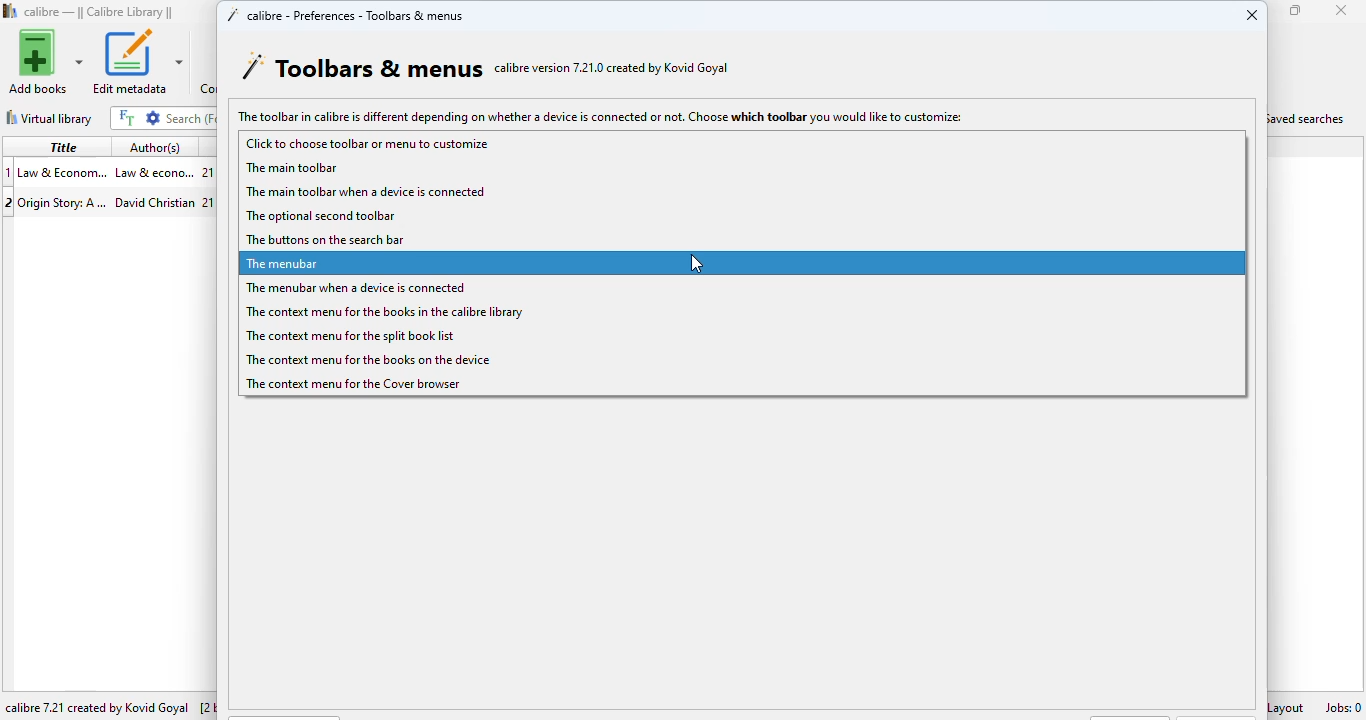  What do you see at coordinates (1309, 117) in the screenshot?
I see `saved searches` at bounding box center [1309, 117].